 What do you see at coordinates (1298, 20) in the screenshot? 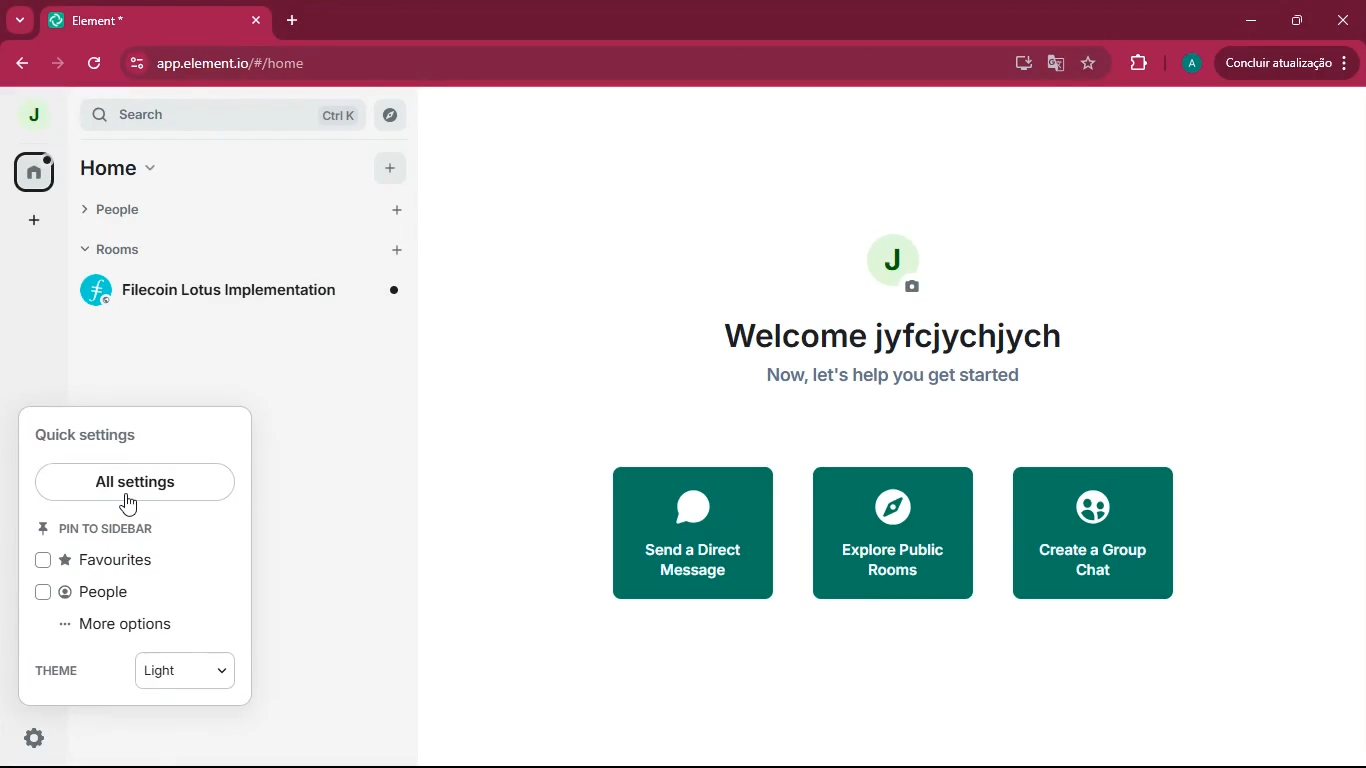
I see `maximize` at bounding box center [1298, 20].